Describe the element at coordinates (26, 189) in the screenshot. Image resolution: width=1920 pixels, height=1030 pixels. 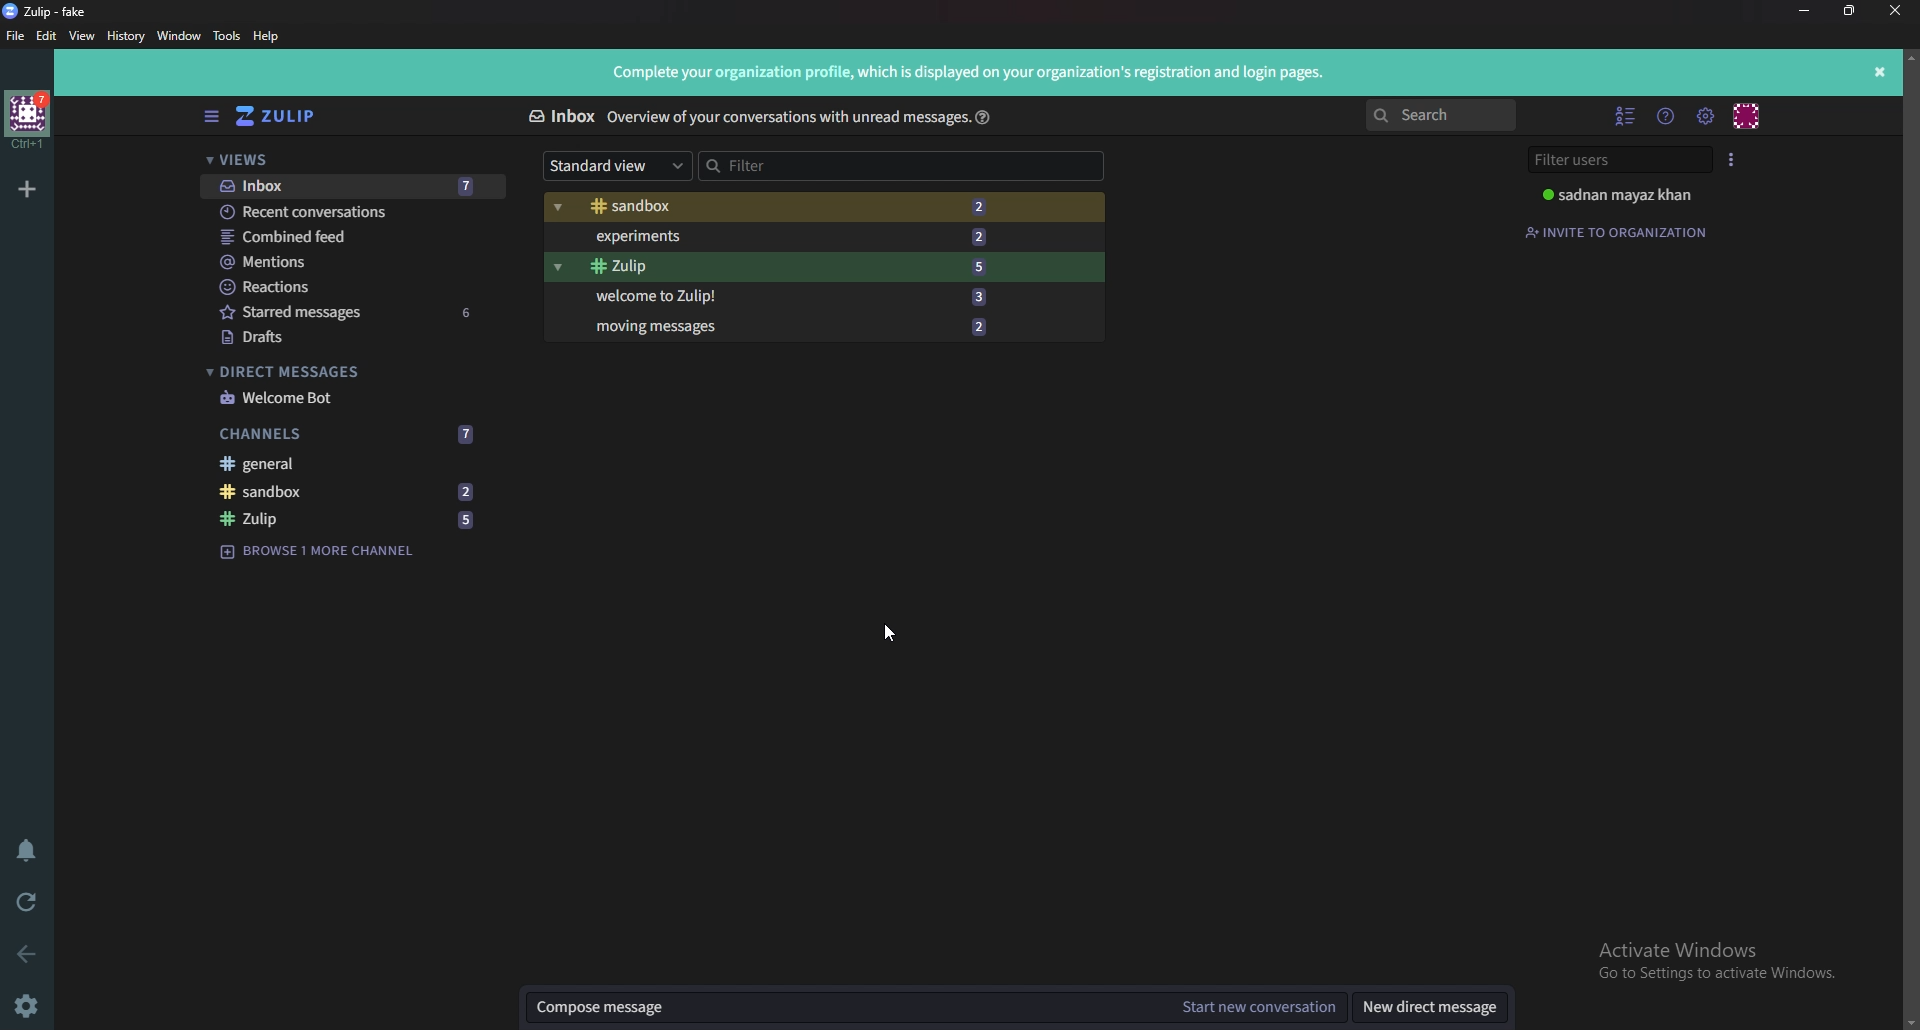
I see `Add organization` at that location.